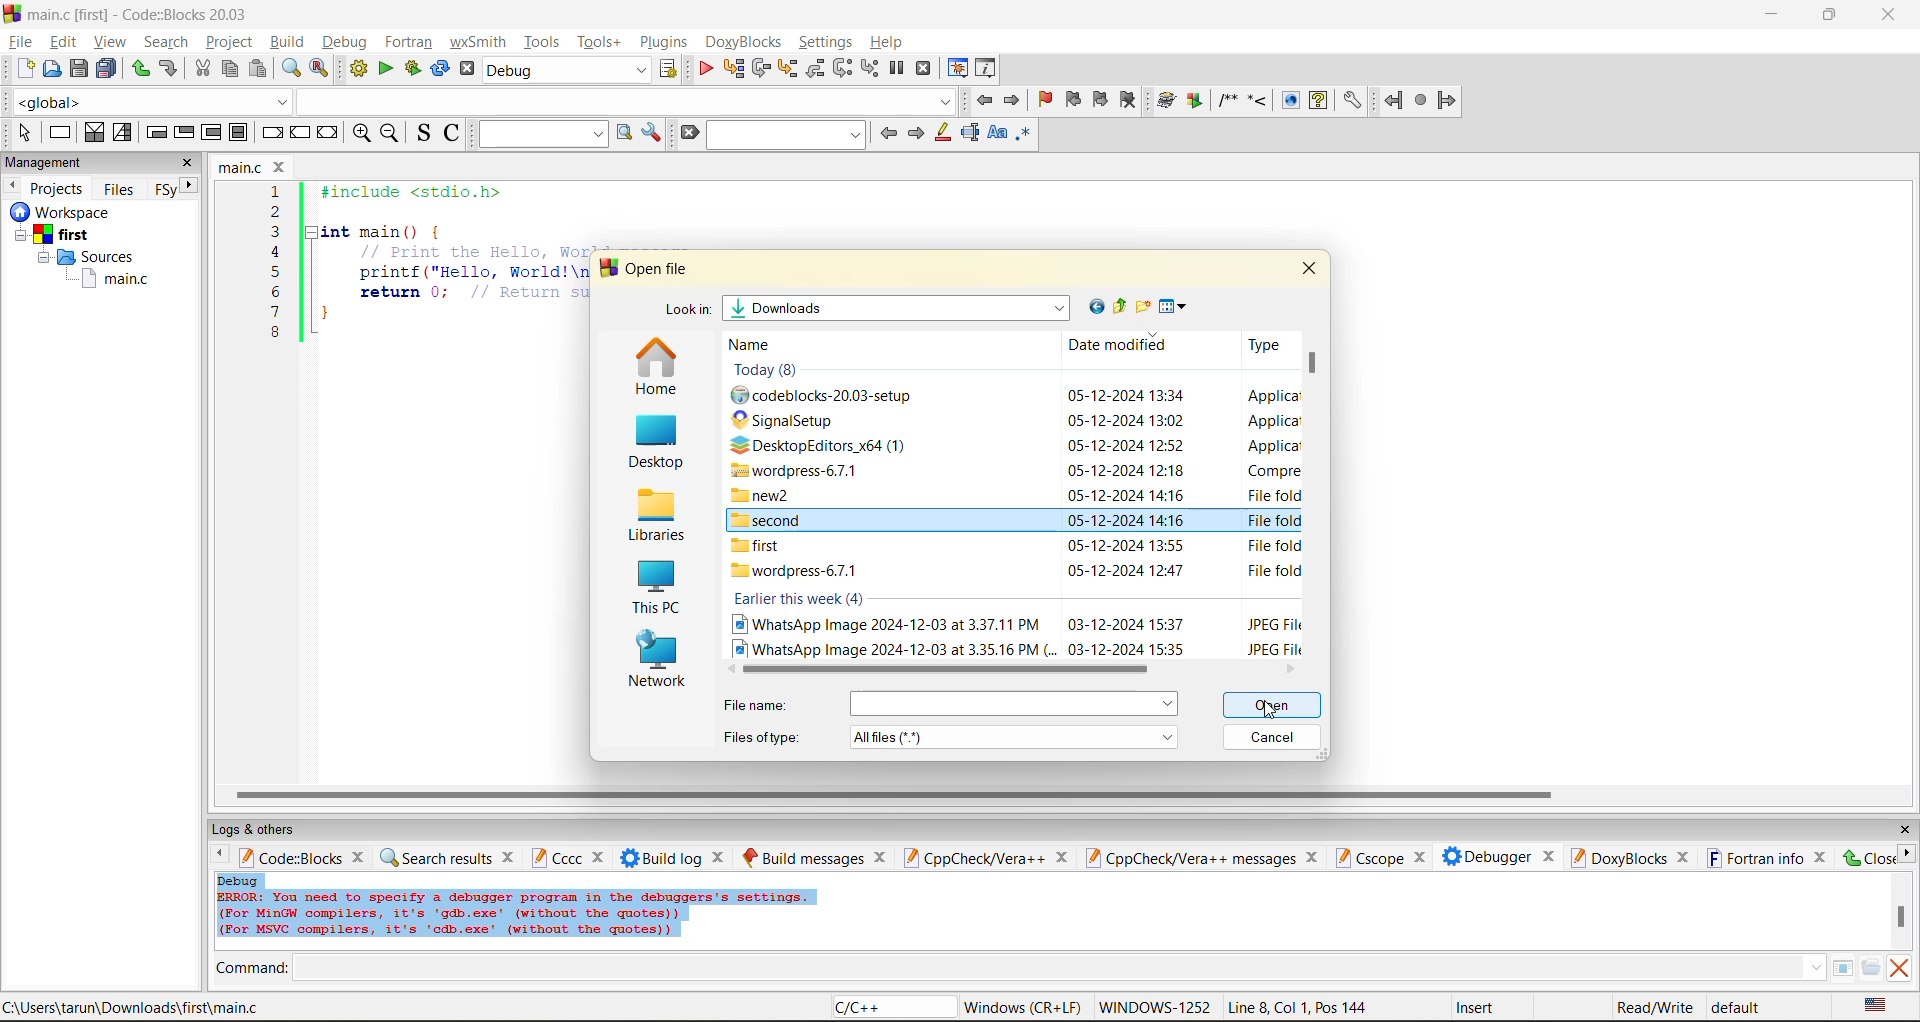  I want to click on run search, so click(623, 133).